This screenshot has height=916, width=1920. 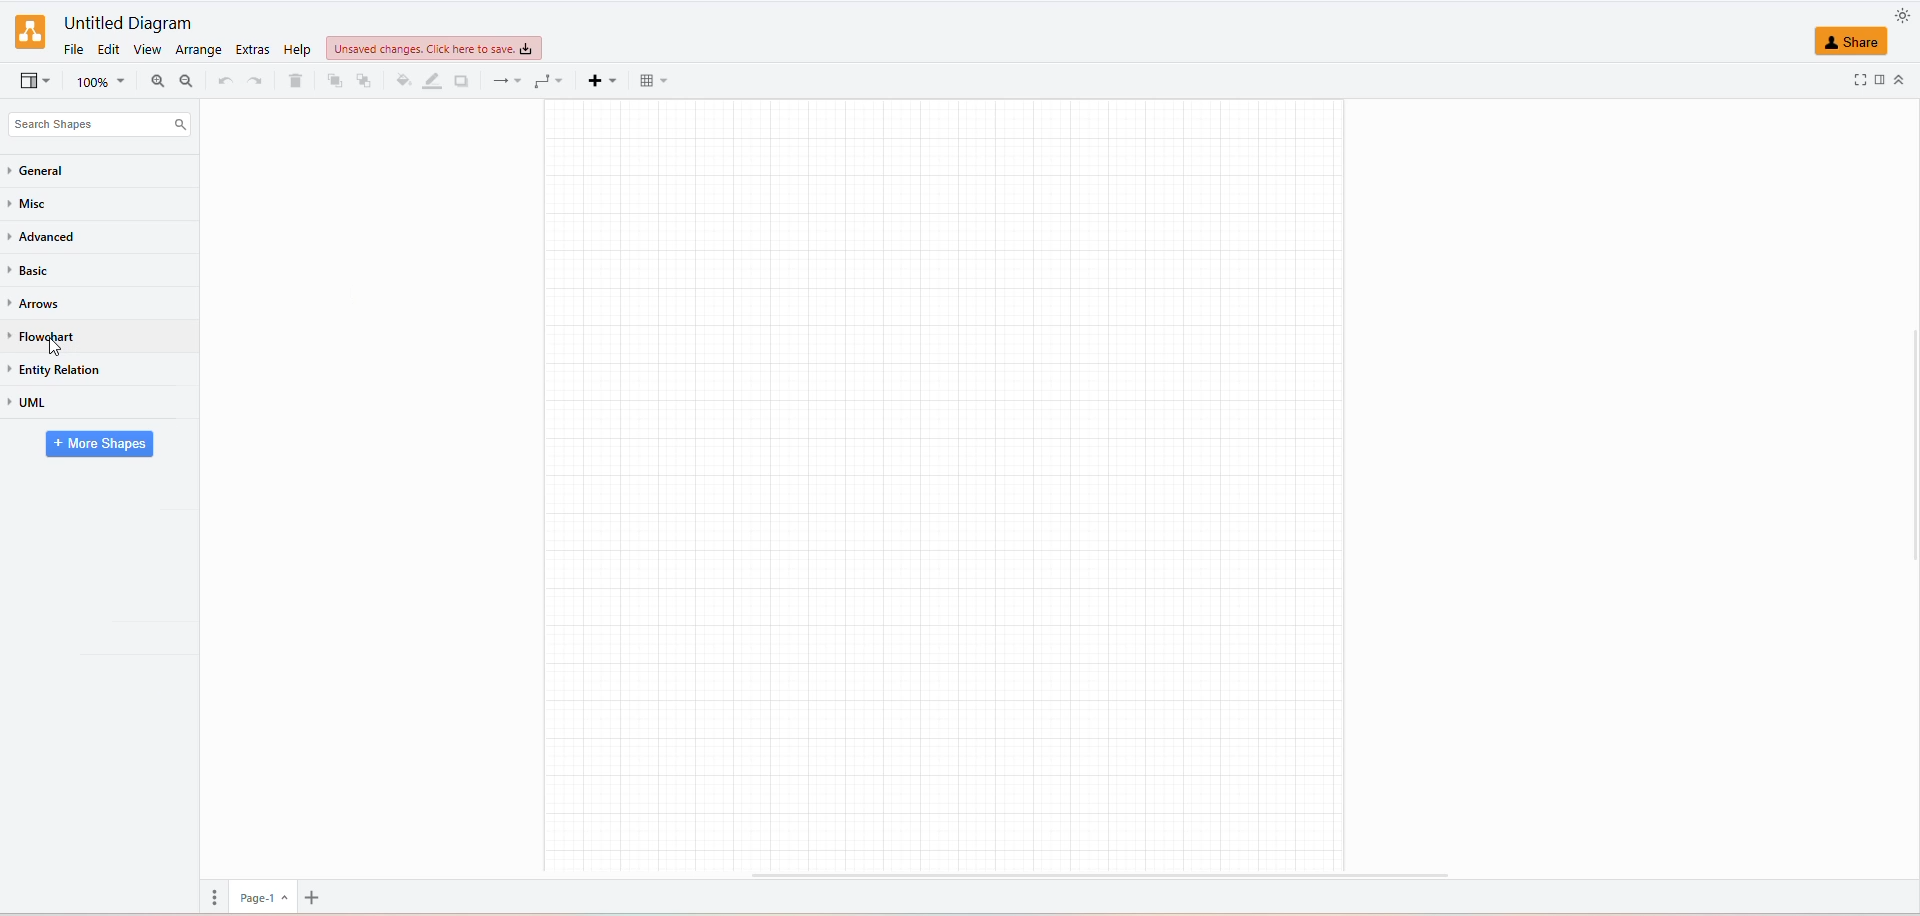 What do you see at coordinates (112, 48) in the screenshot?
I see `EDIT` at bounding box center [112, 48].